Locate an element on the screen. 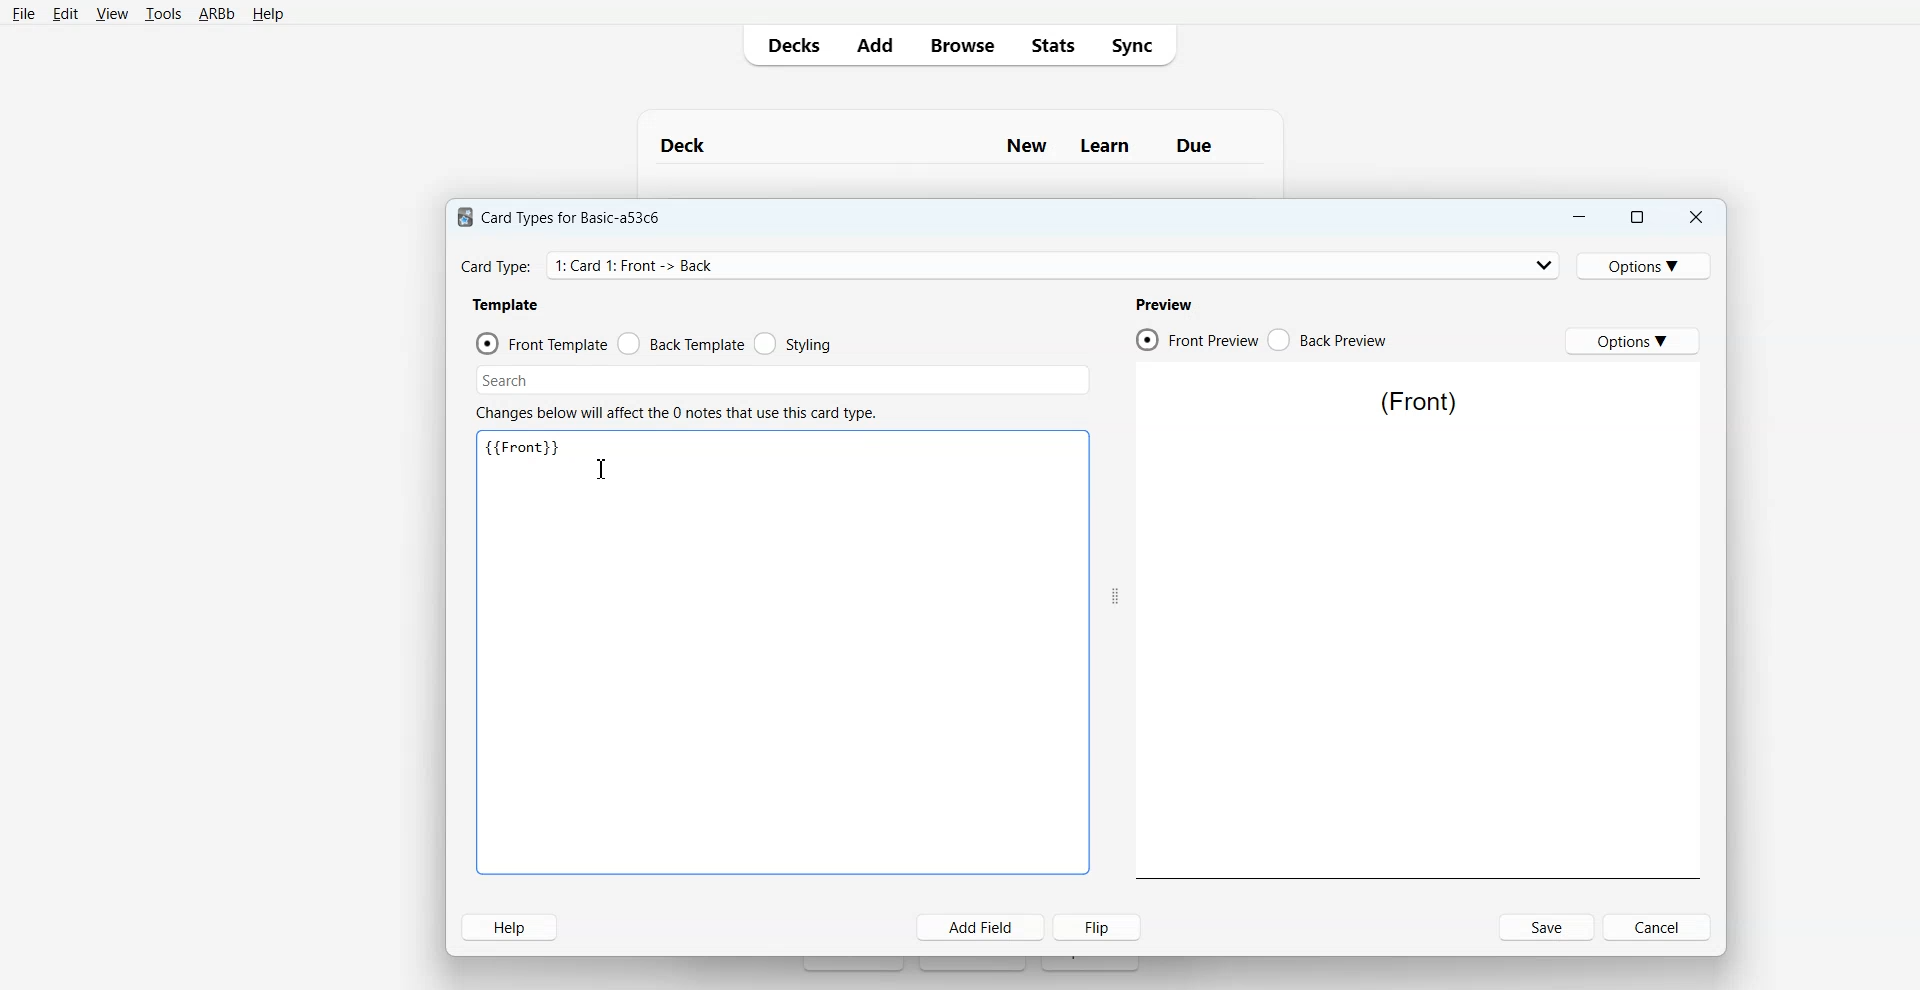  Sync is located at coordinates (1138, 44).